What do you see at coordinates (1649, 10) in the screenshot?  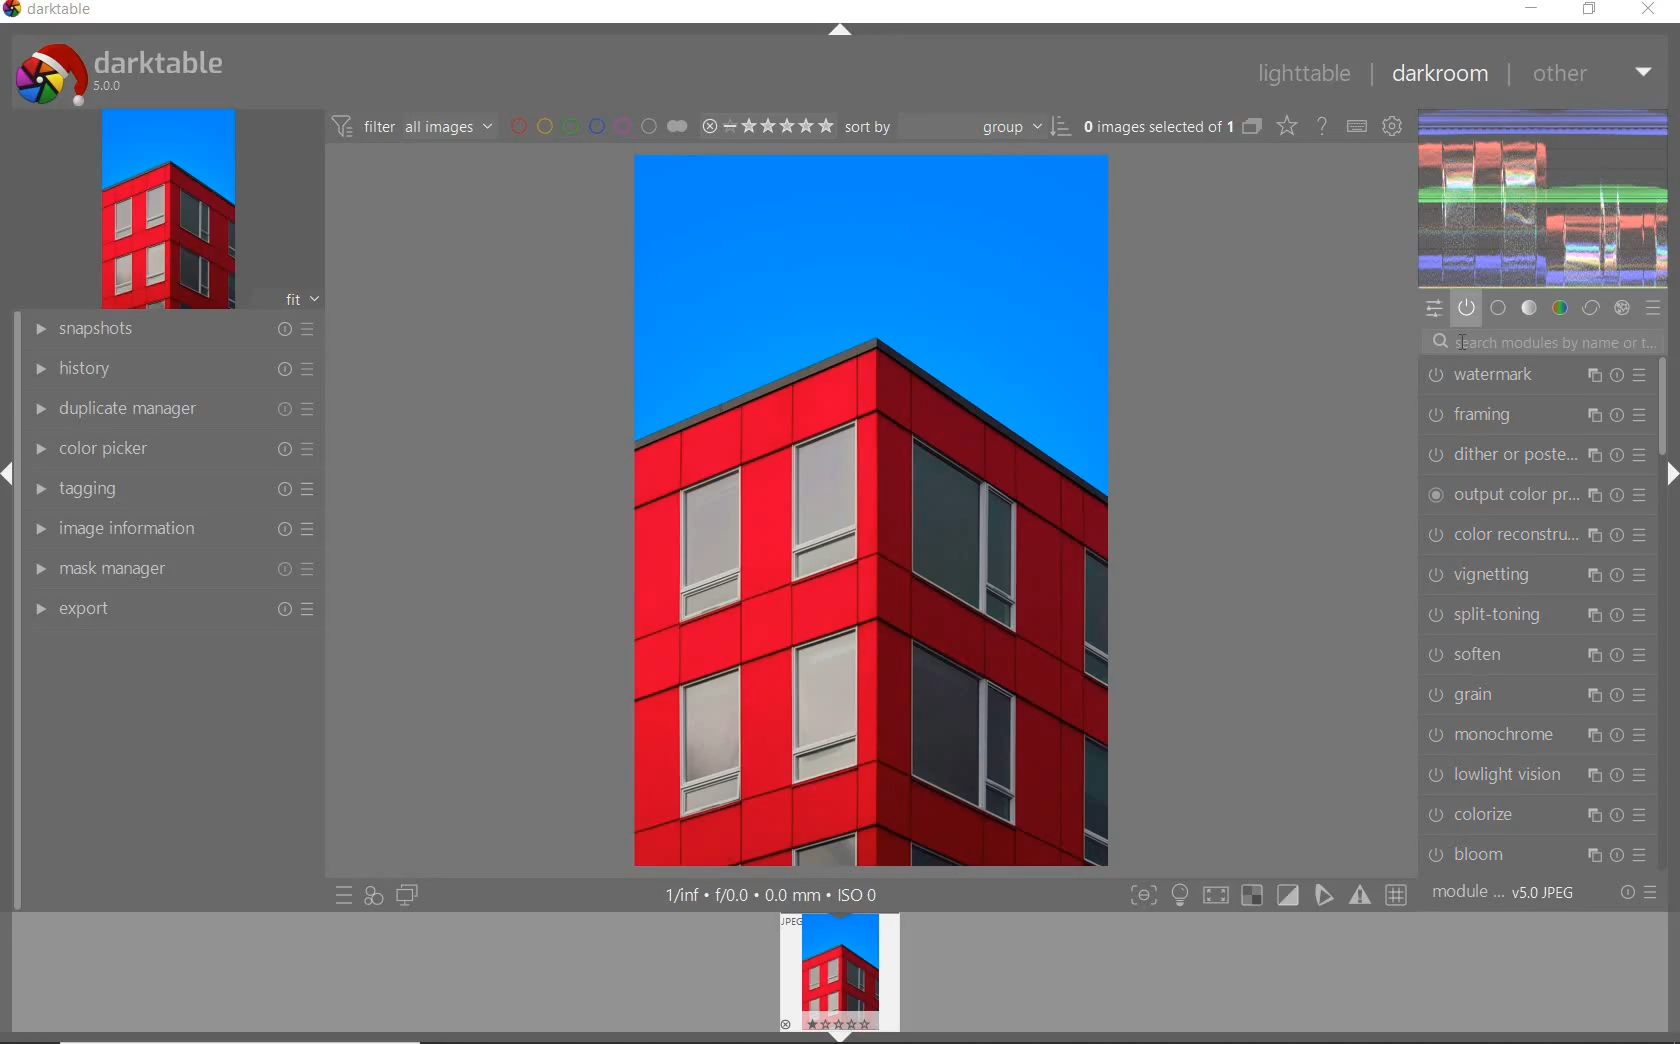 I see `close` at bounding box center [1649, 10].